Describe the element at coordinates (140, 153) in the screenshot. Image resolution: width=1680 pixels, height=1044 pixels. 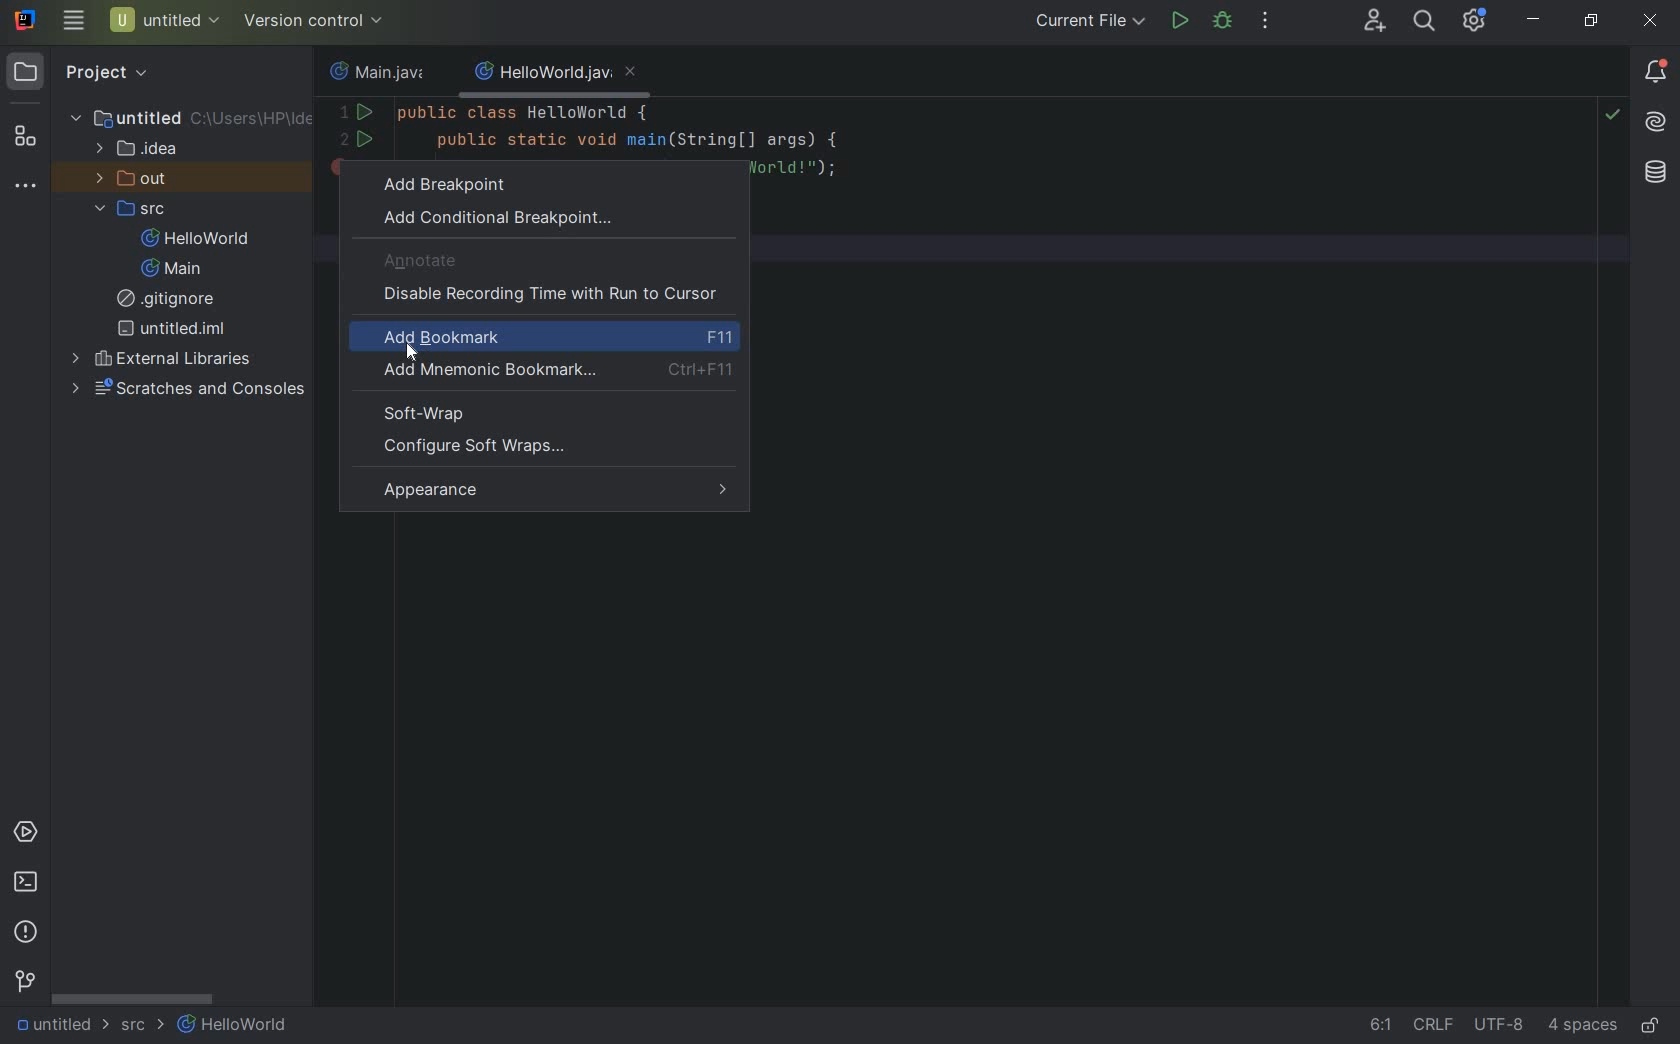
I see `idea` at that location.